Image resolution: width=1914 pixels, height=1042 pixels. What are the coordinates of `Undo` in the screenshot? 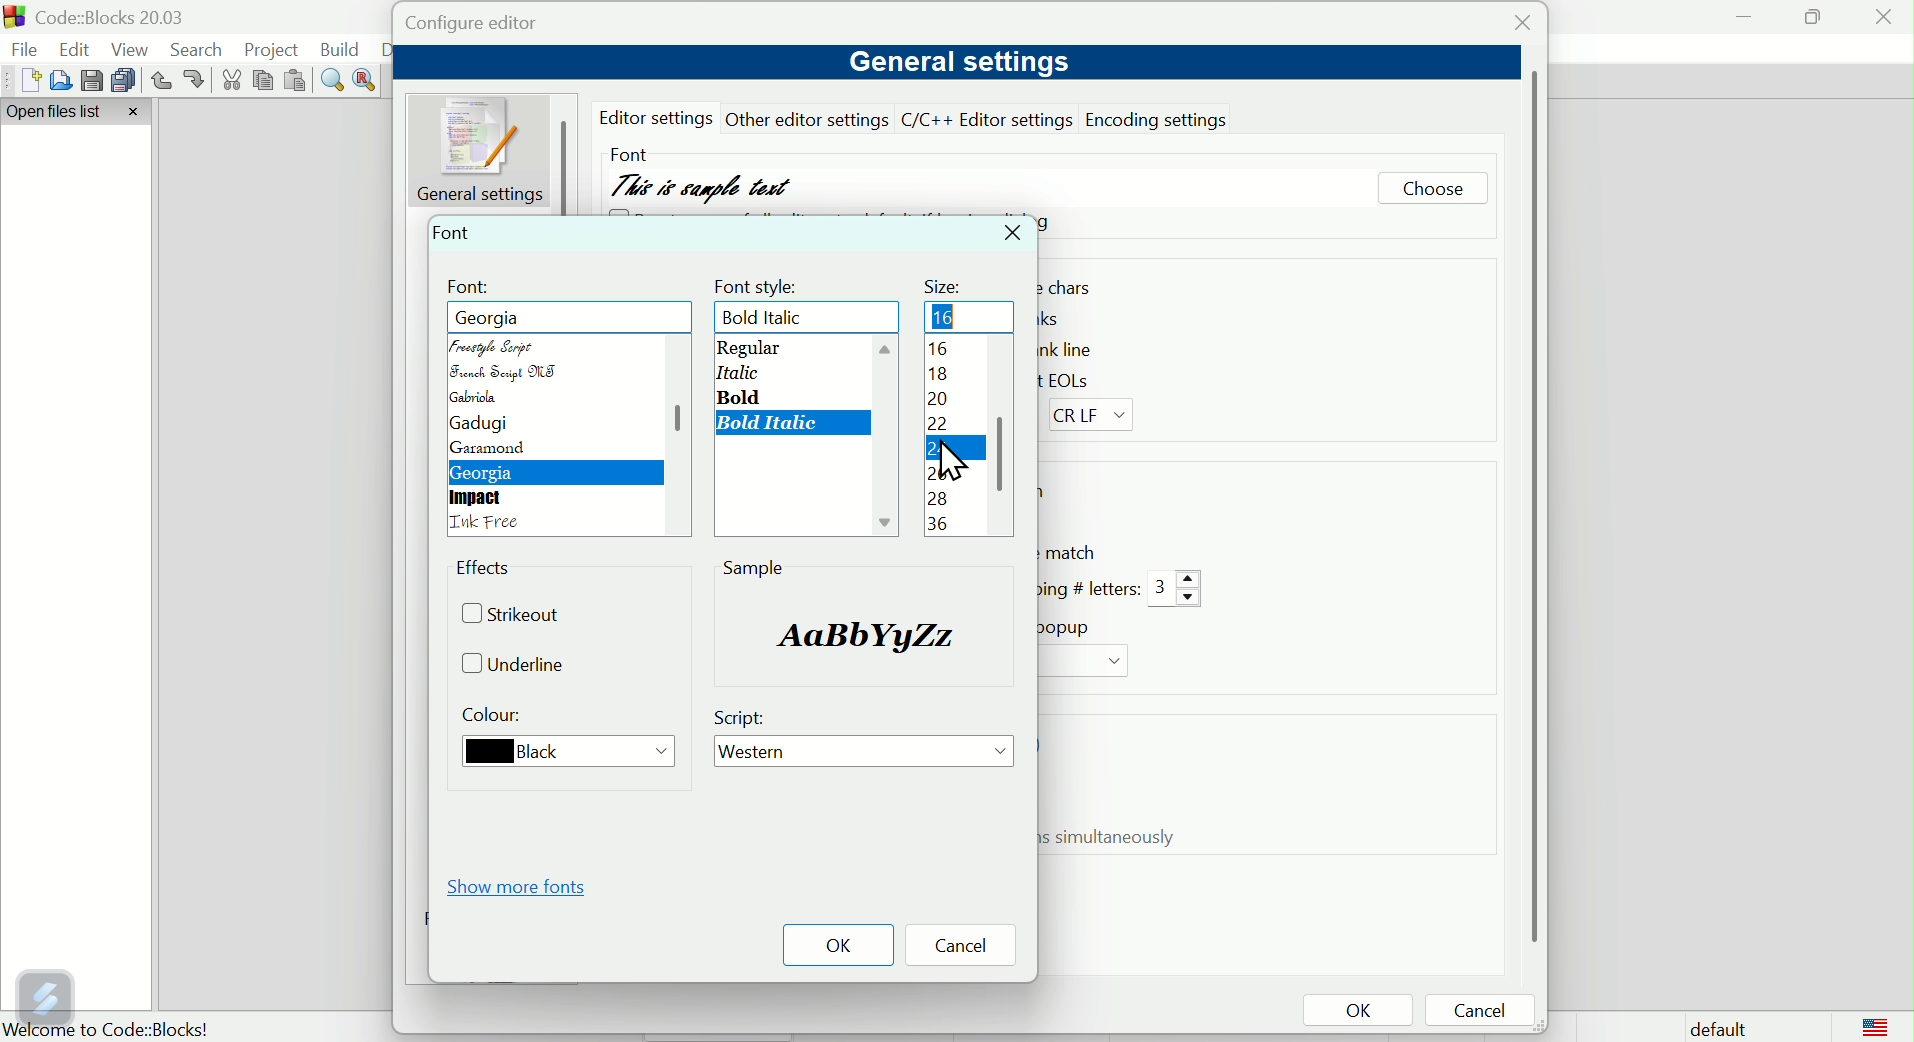 It's located at (160, 81).